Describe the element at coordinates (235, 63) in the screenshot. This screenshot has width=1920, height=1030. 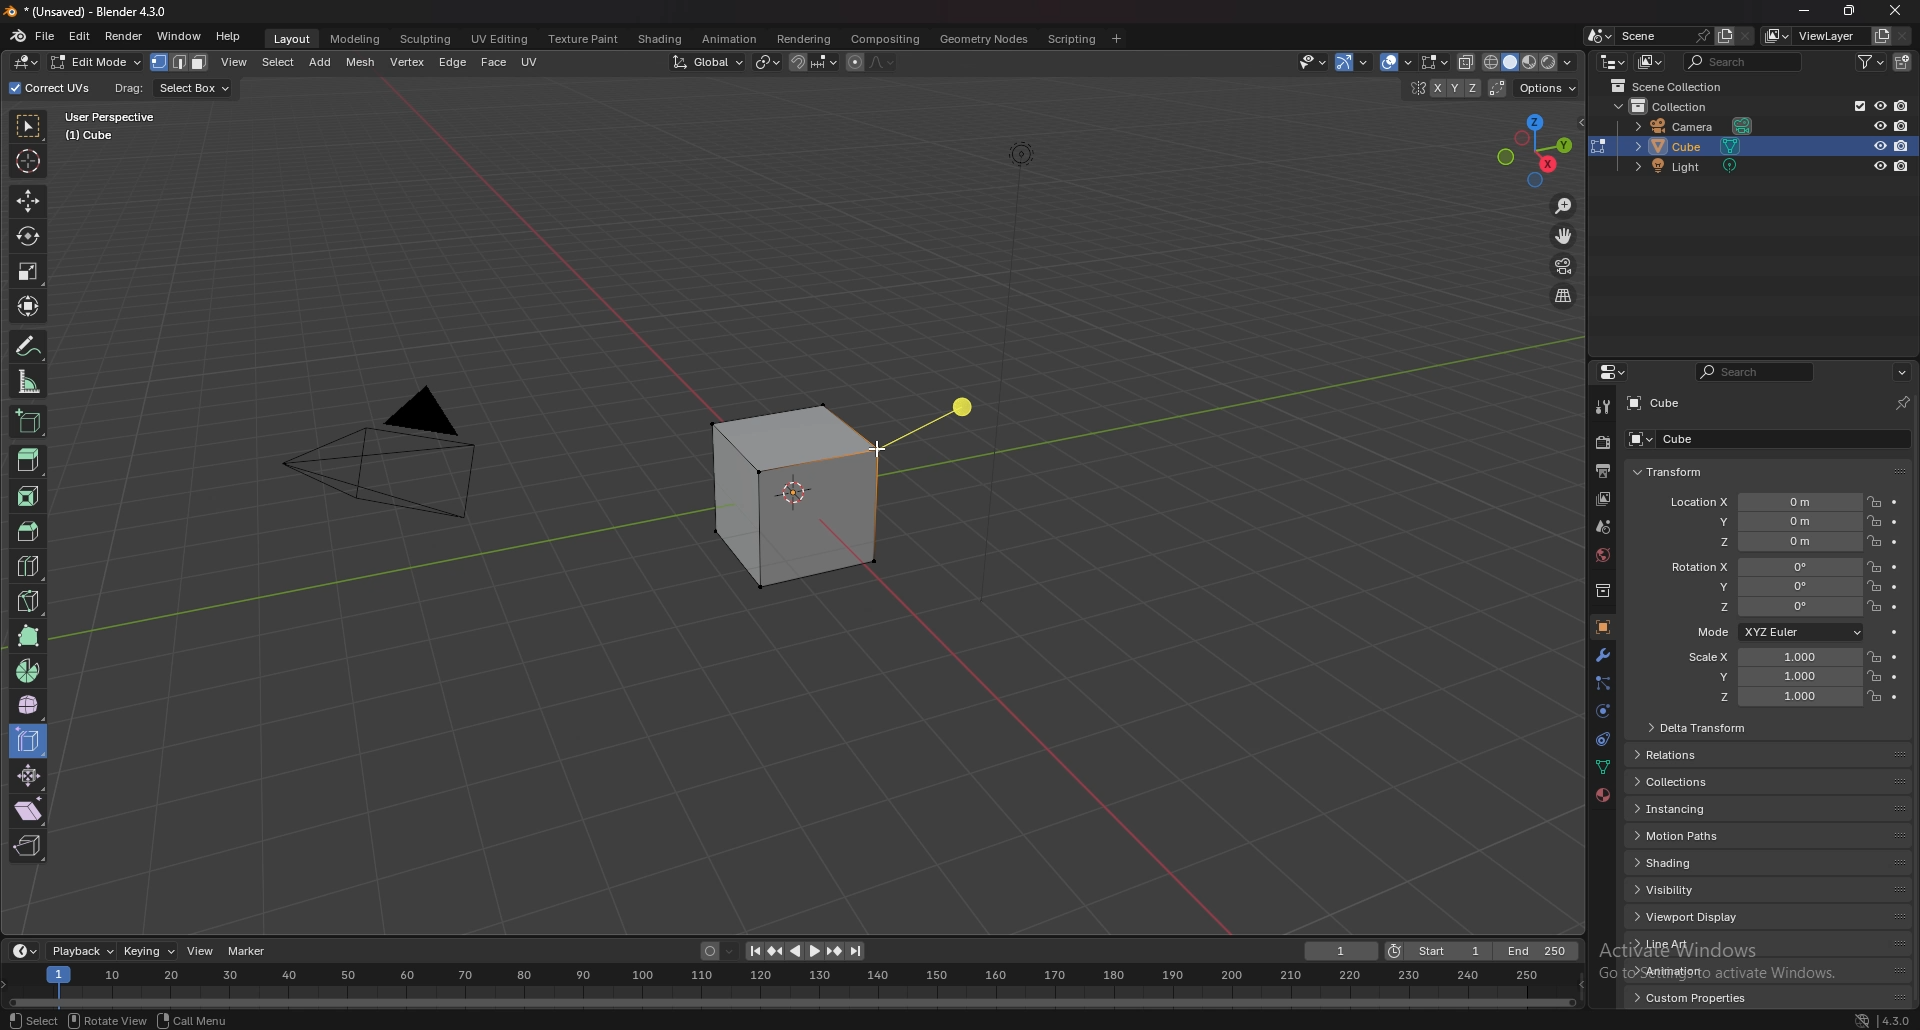
I see `view` at that location.